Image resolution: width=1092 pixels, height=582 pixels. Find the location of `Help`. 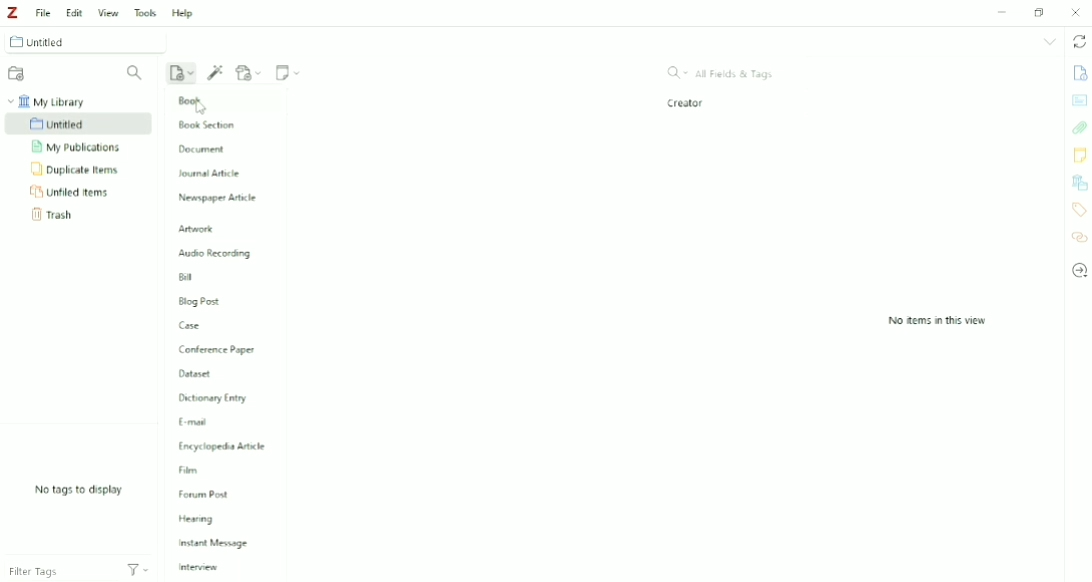

Help is located at coordinates (183, 13).